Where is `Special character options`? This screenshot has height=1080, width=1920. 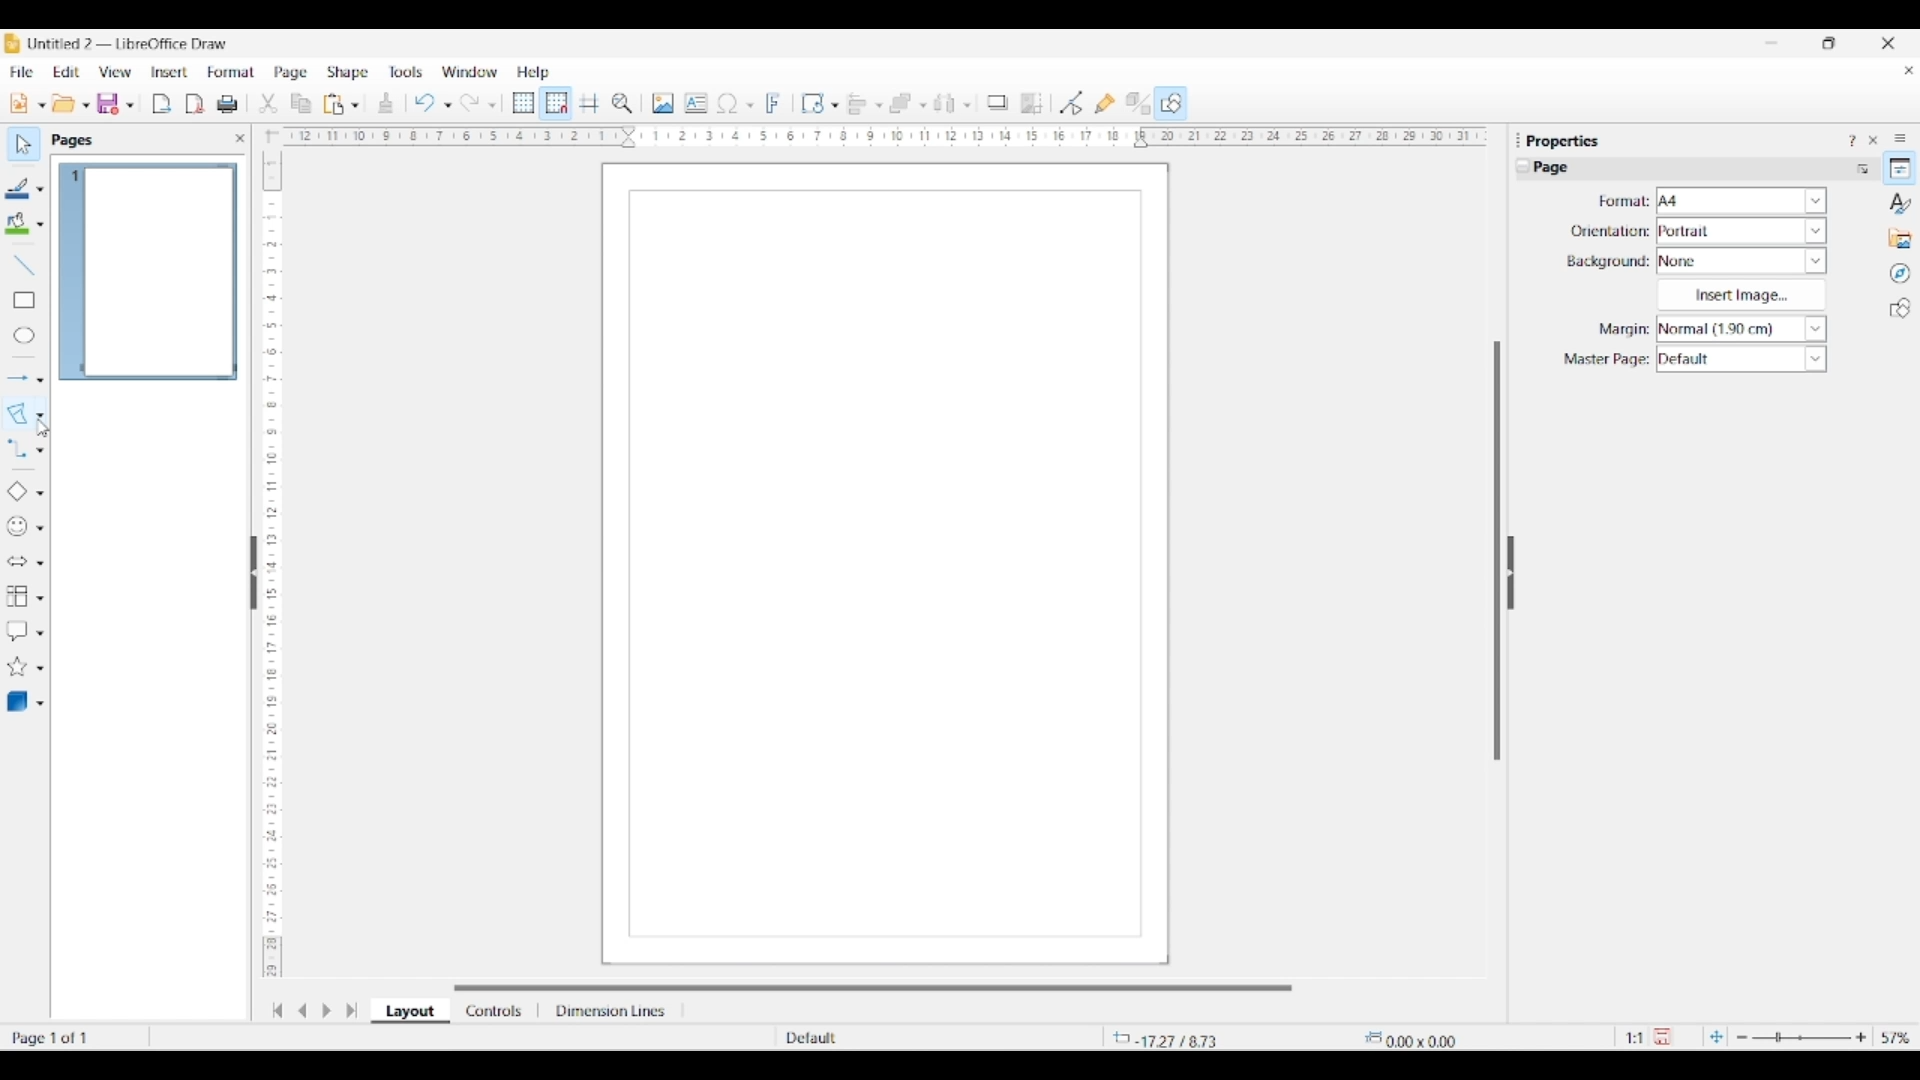
Special character options is located at coordinates (750, 105).